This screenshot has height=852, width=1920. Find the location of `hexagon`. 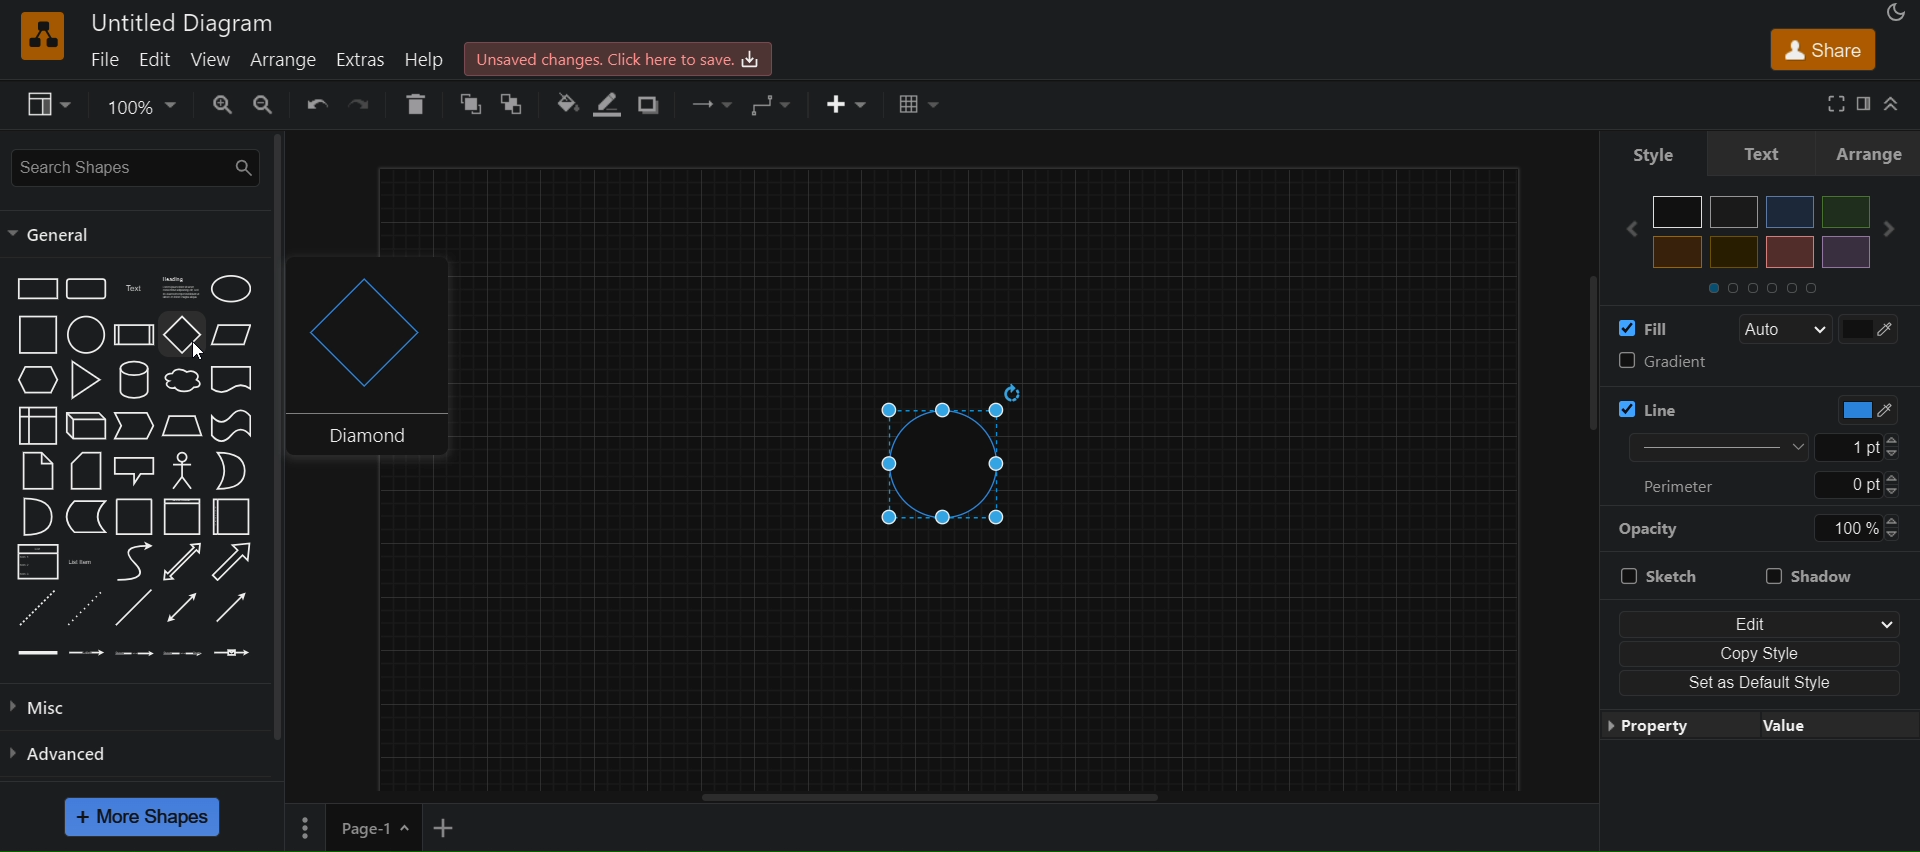

hexagon is located at coordinates (40, 379).